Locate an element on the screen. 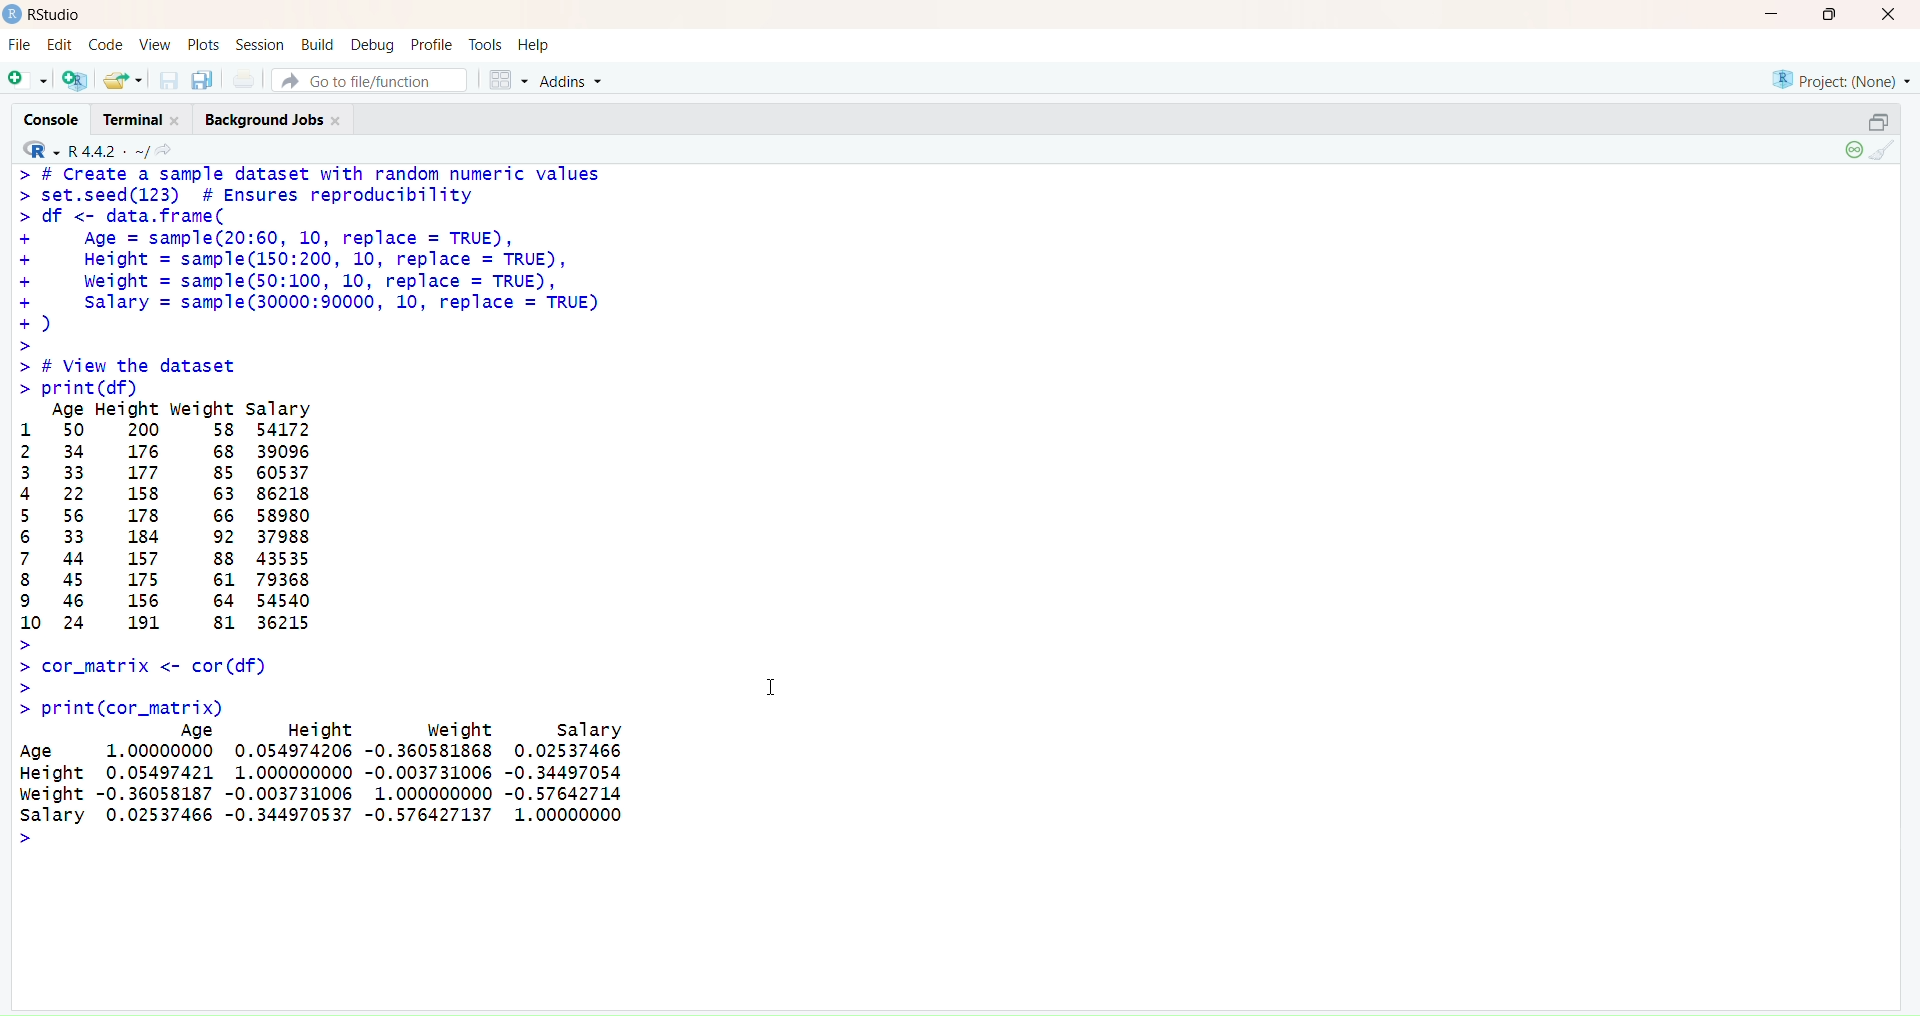 Image resolution: width=1920 pixels, height=1016 pixels. Profile is located at coordinates (433, 44).